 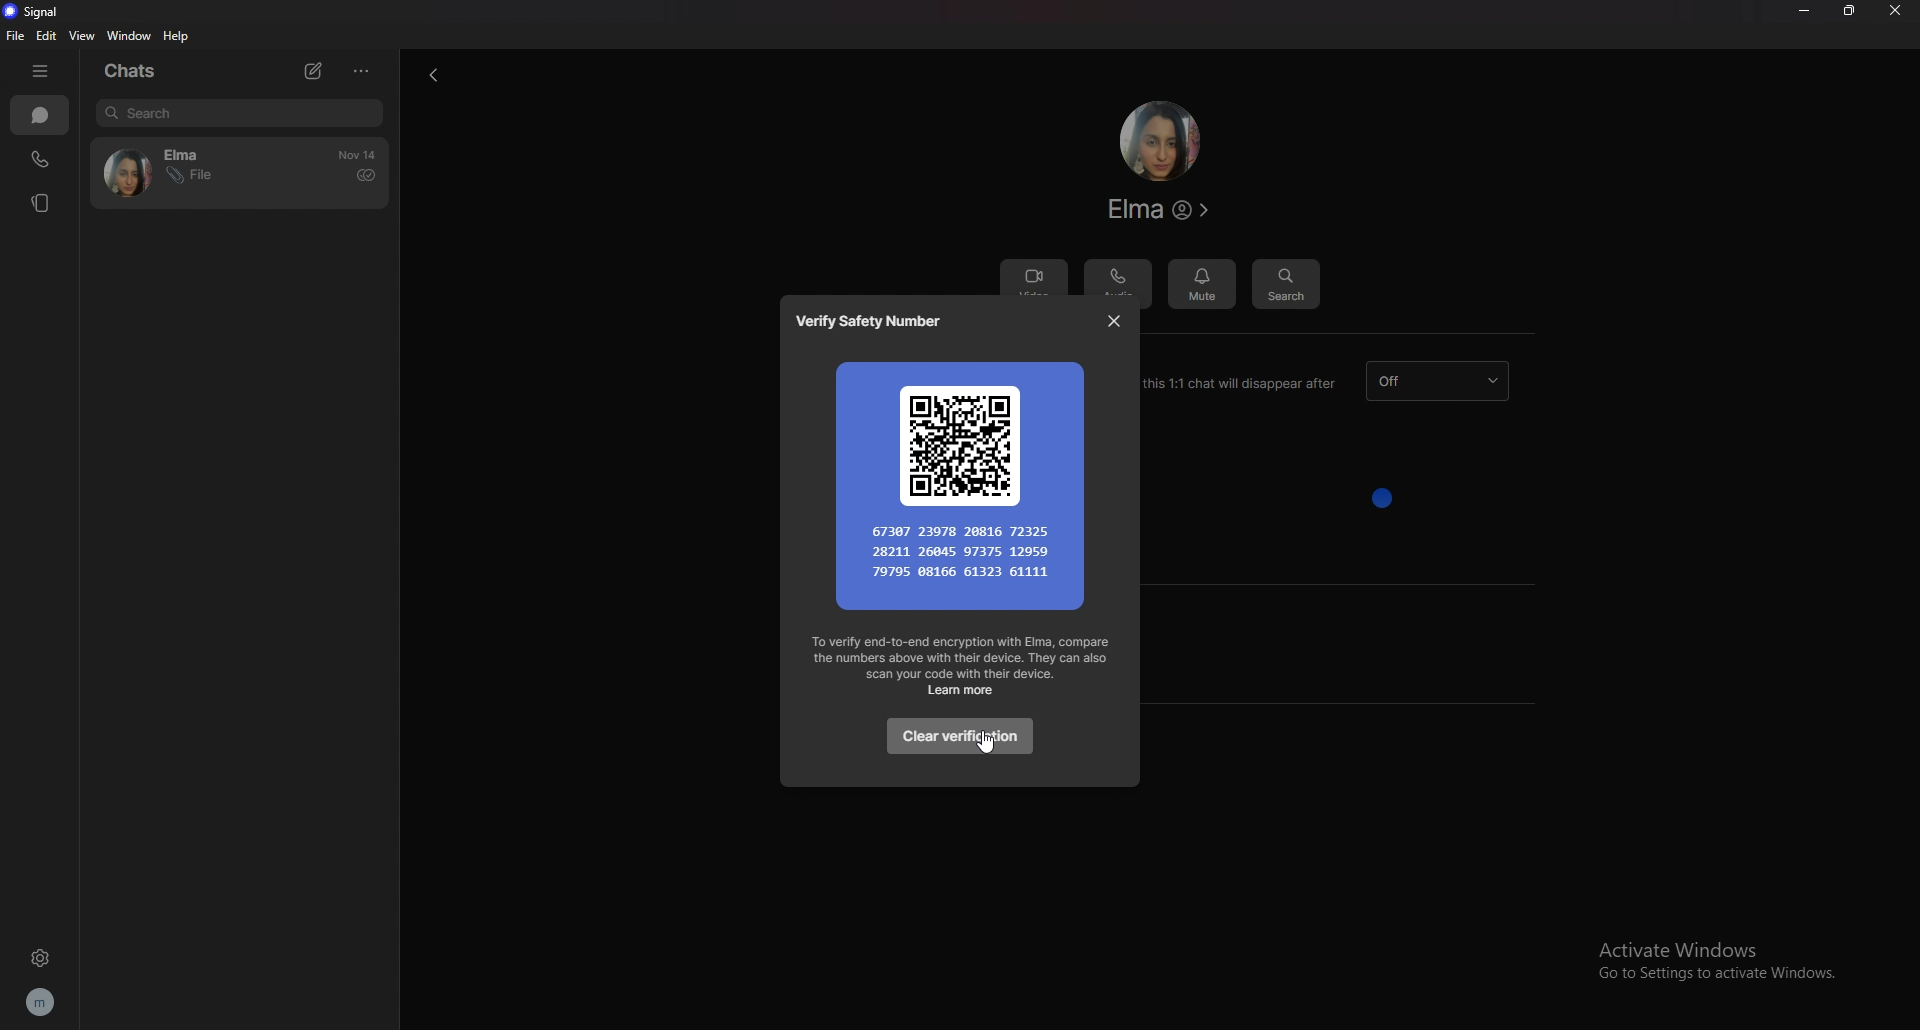 I want to click on options, so click(x=362, y=70).